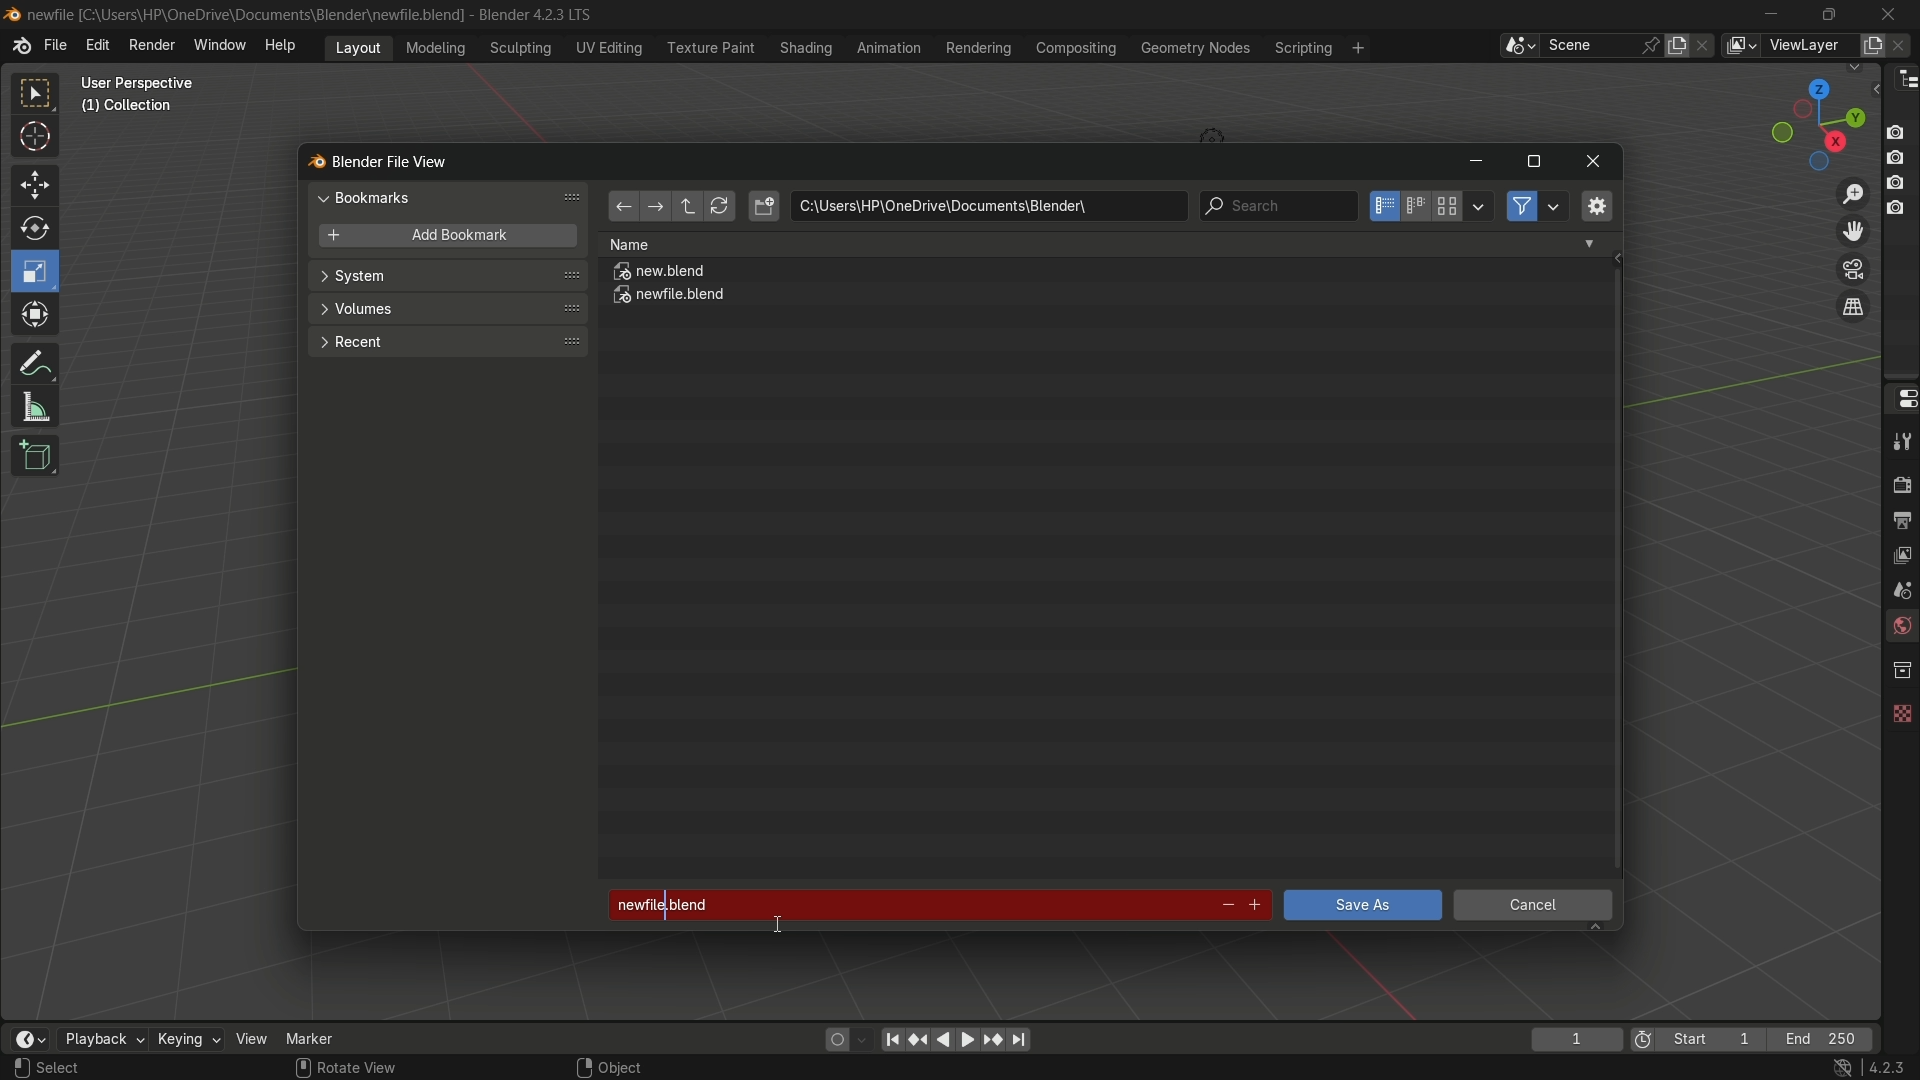 This screenshot has width=1920, height=1080. Describe the element at coordinates (622, 208) in the screenshot. I see `back` at that location.